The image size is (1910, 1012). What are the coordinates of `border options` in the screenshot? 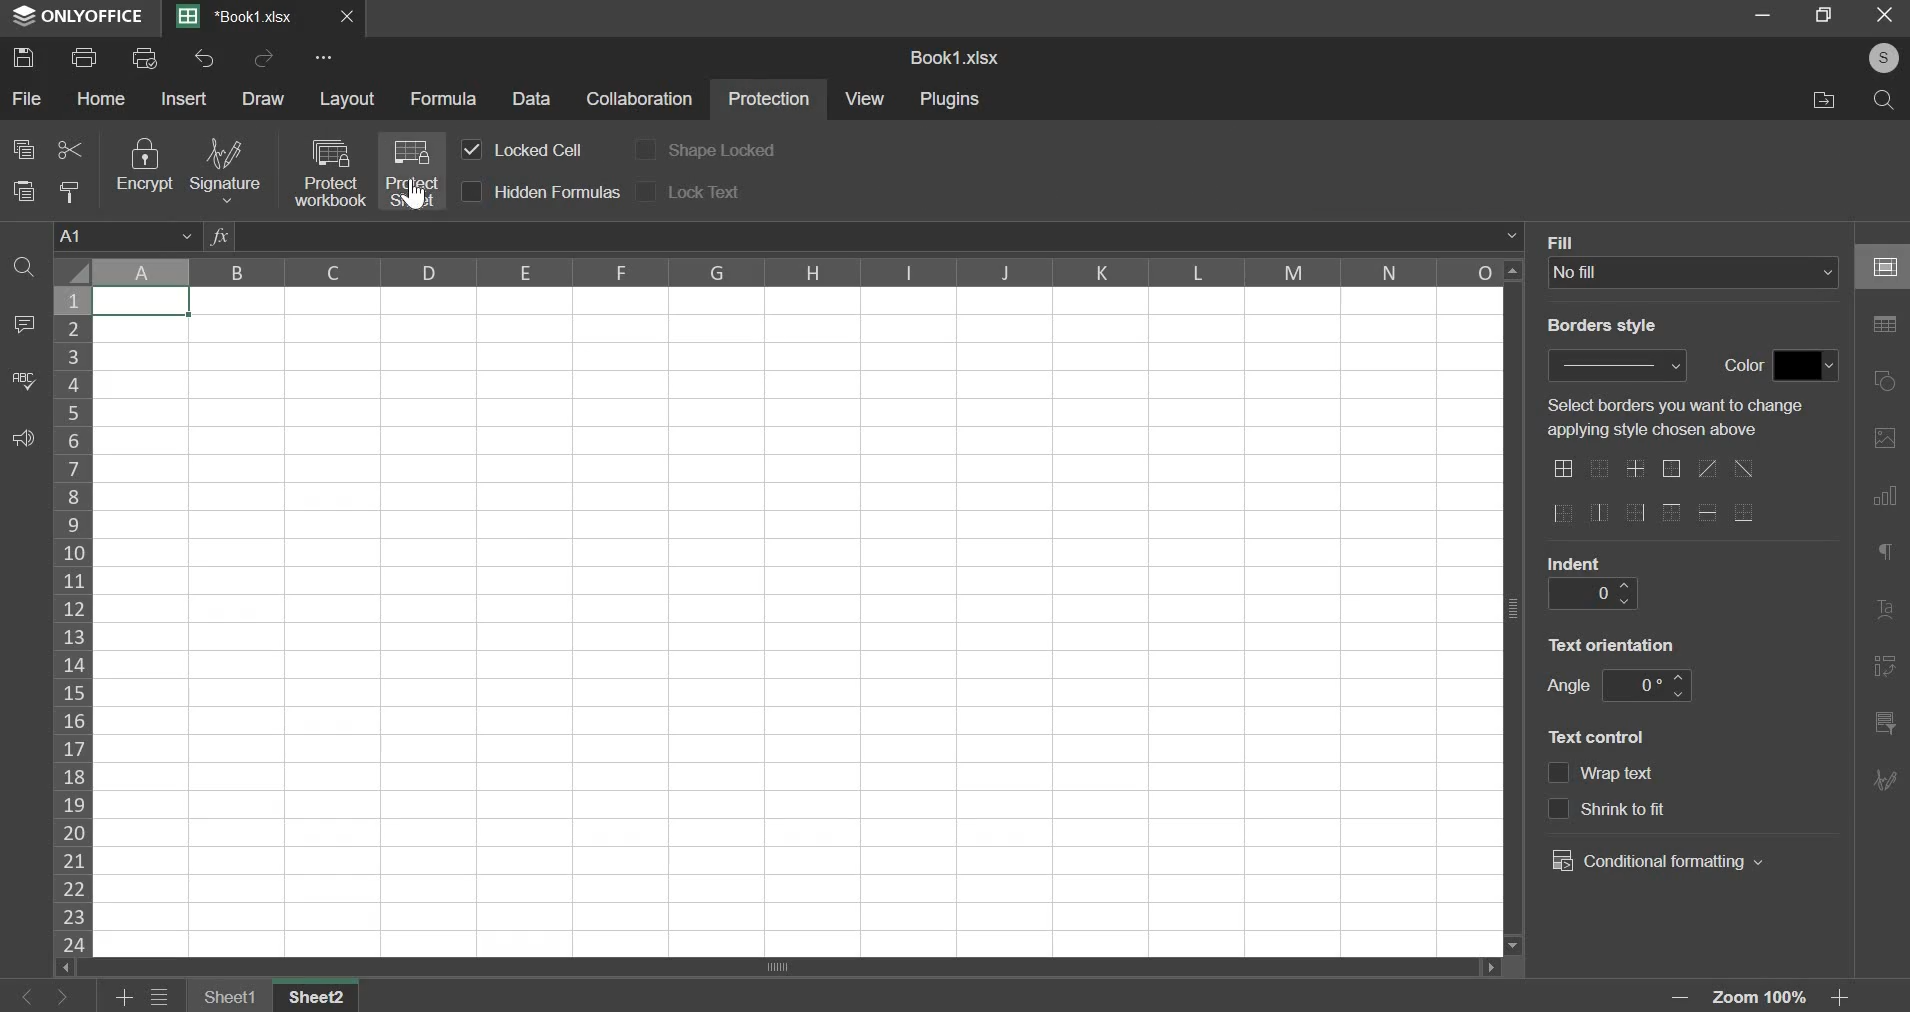 It's located at (1637, 469).